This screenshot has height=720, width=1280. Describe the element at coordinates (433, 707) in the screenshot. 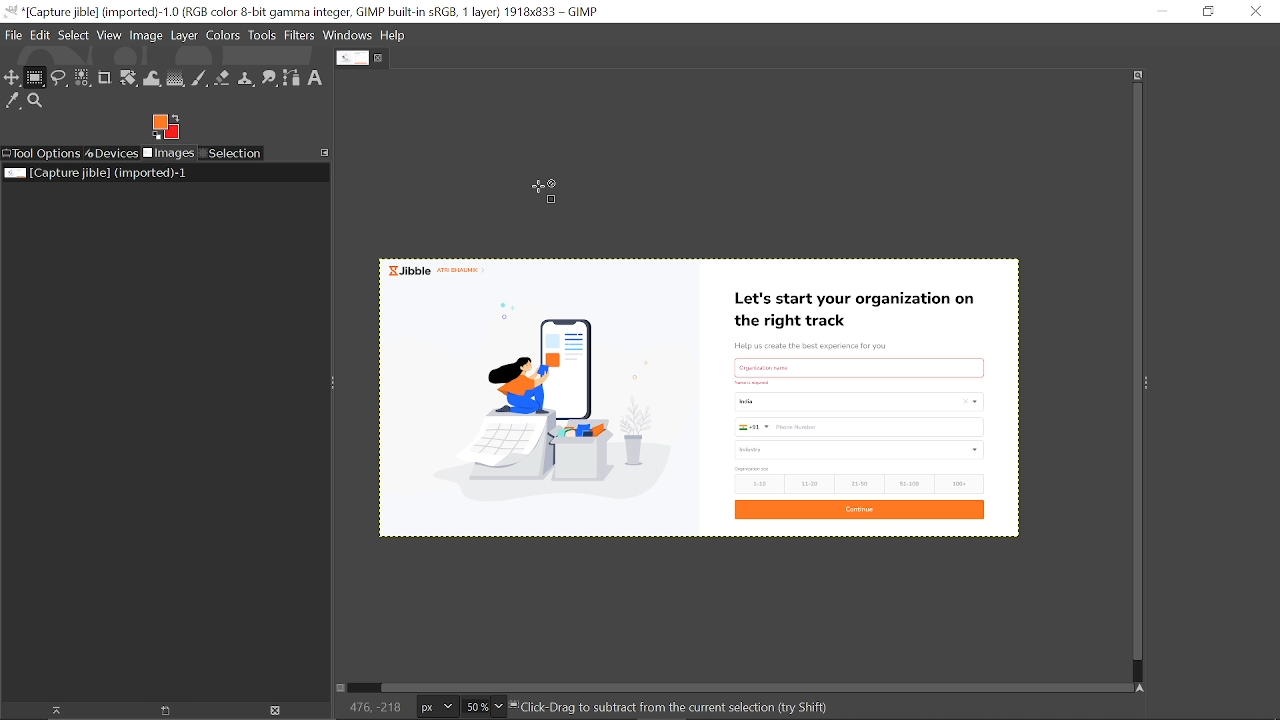

I see `Image unit` at that location.